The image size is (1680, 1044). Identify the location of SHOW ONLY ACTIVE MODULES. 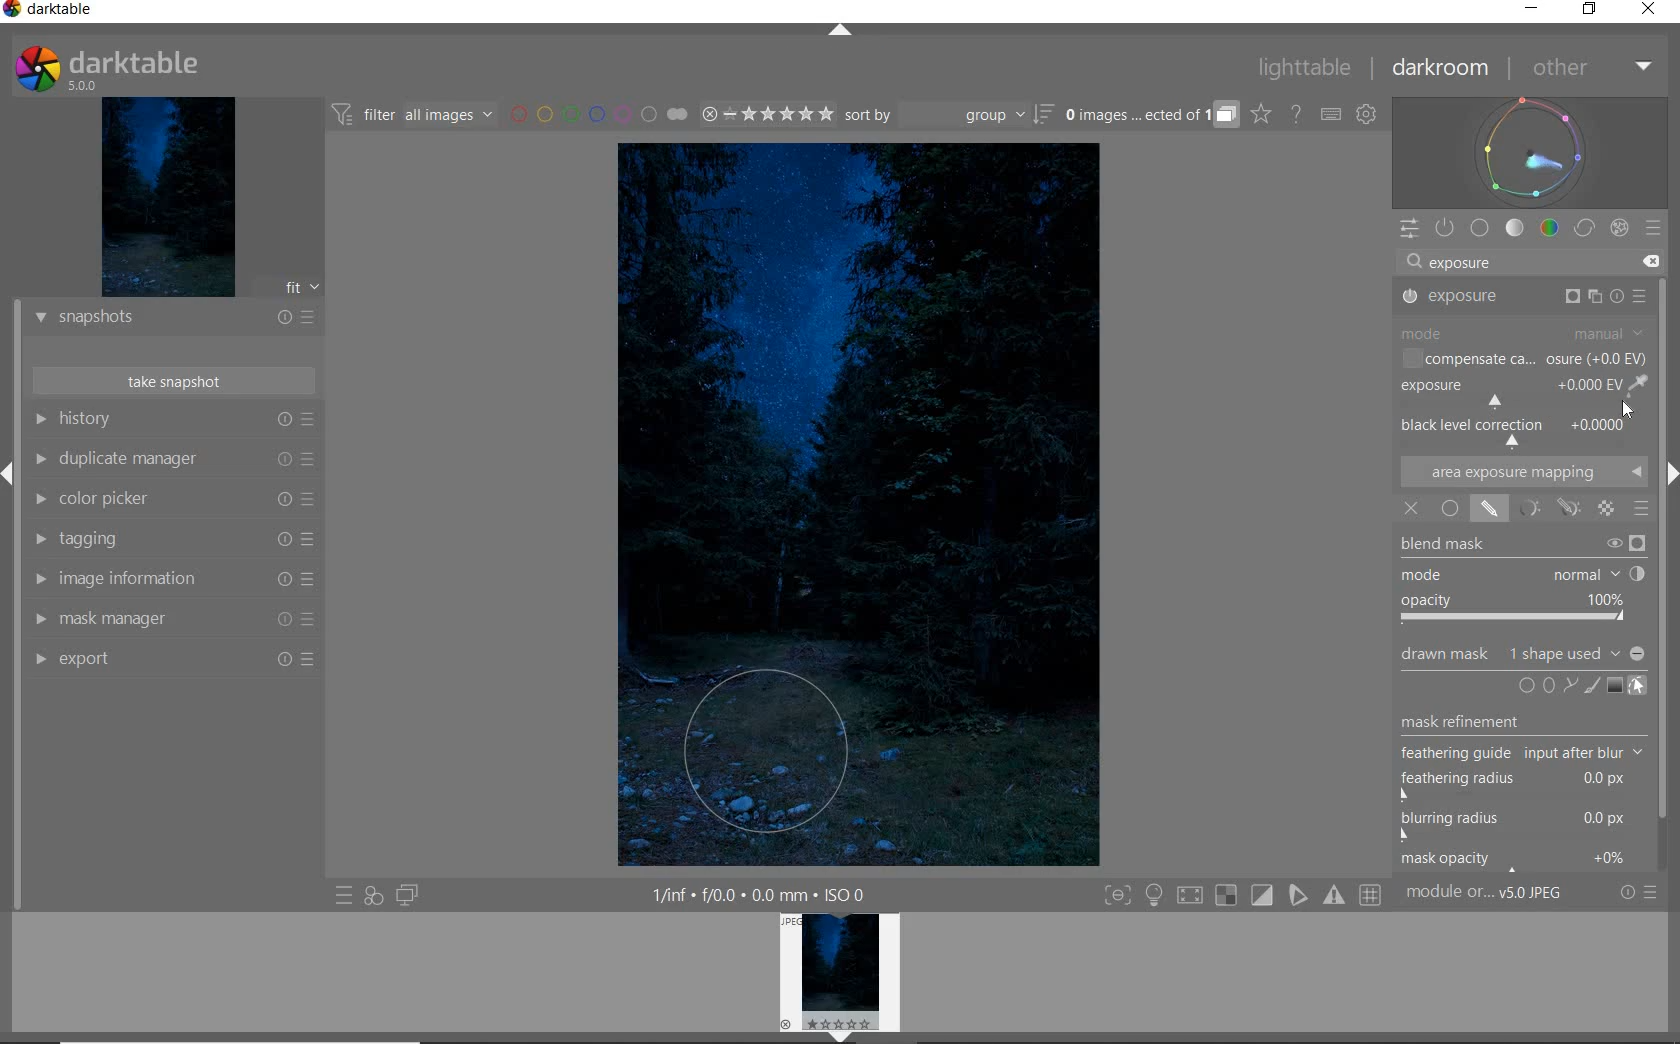
(1445, 228).